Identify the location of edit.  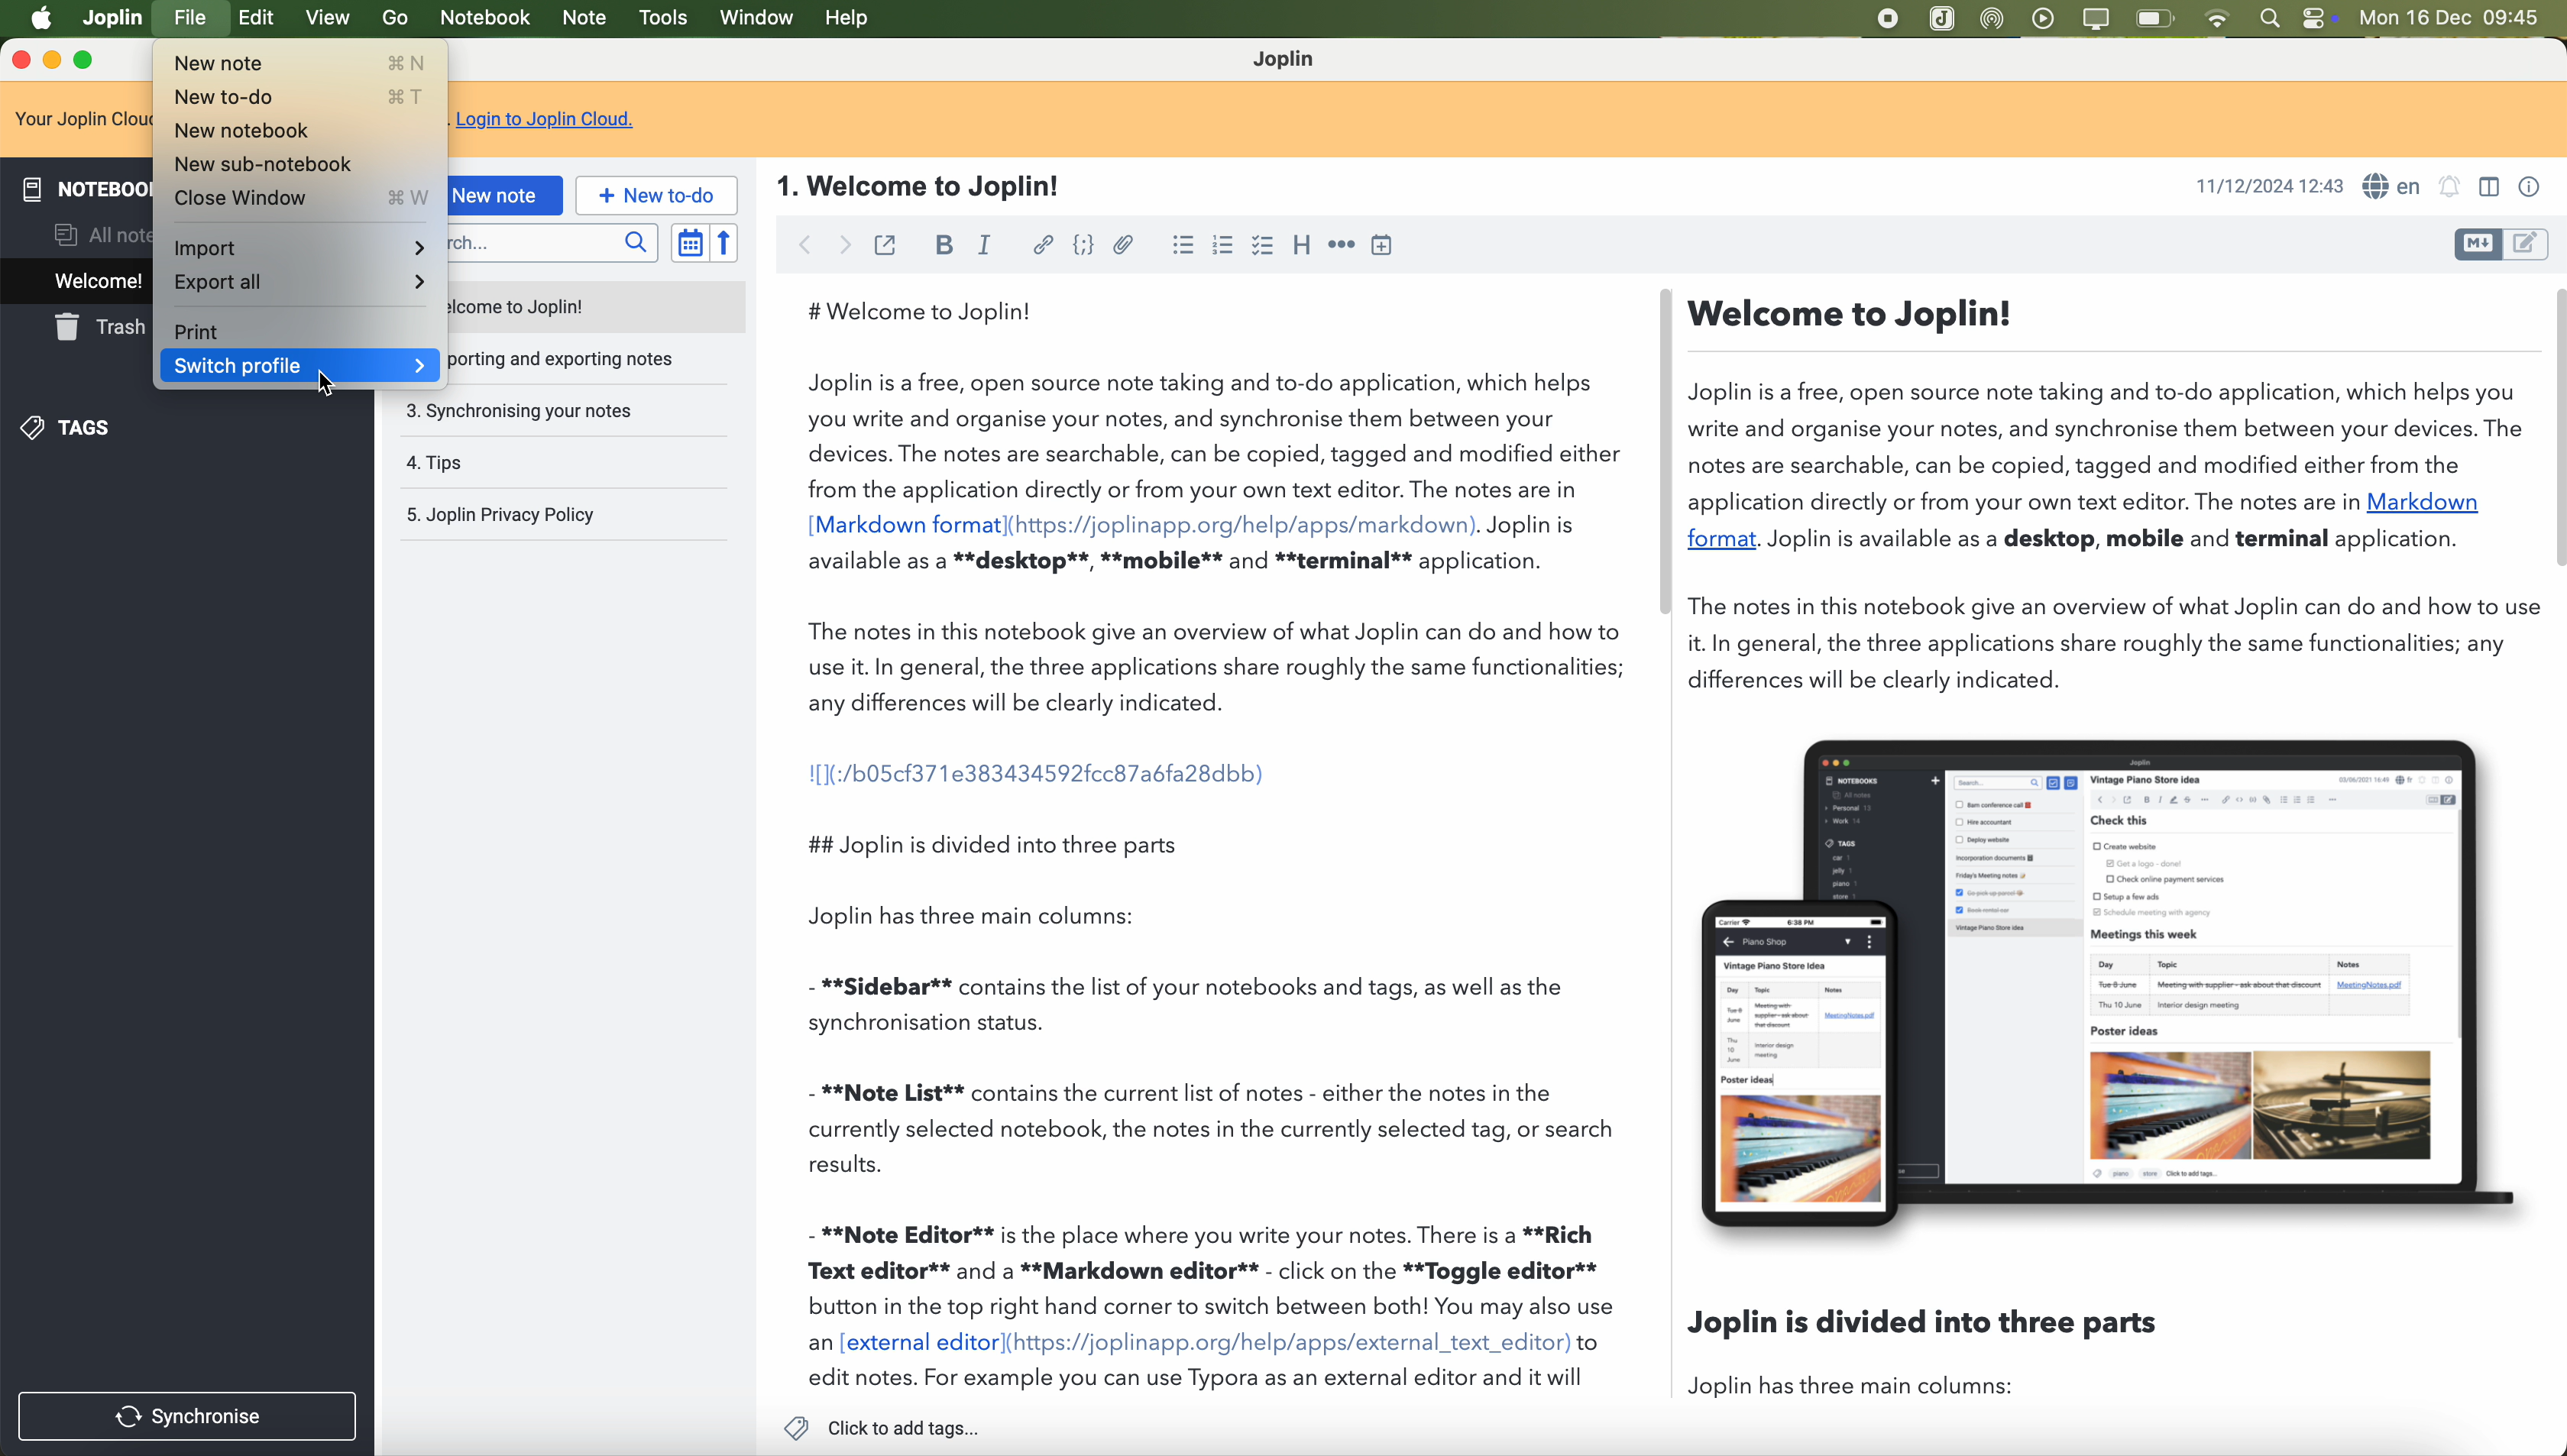
(260, 20).